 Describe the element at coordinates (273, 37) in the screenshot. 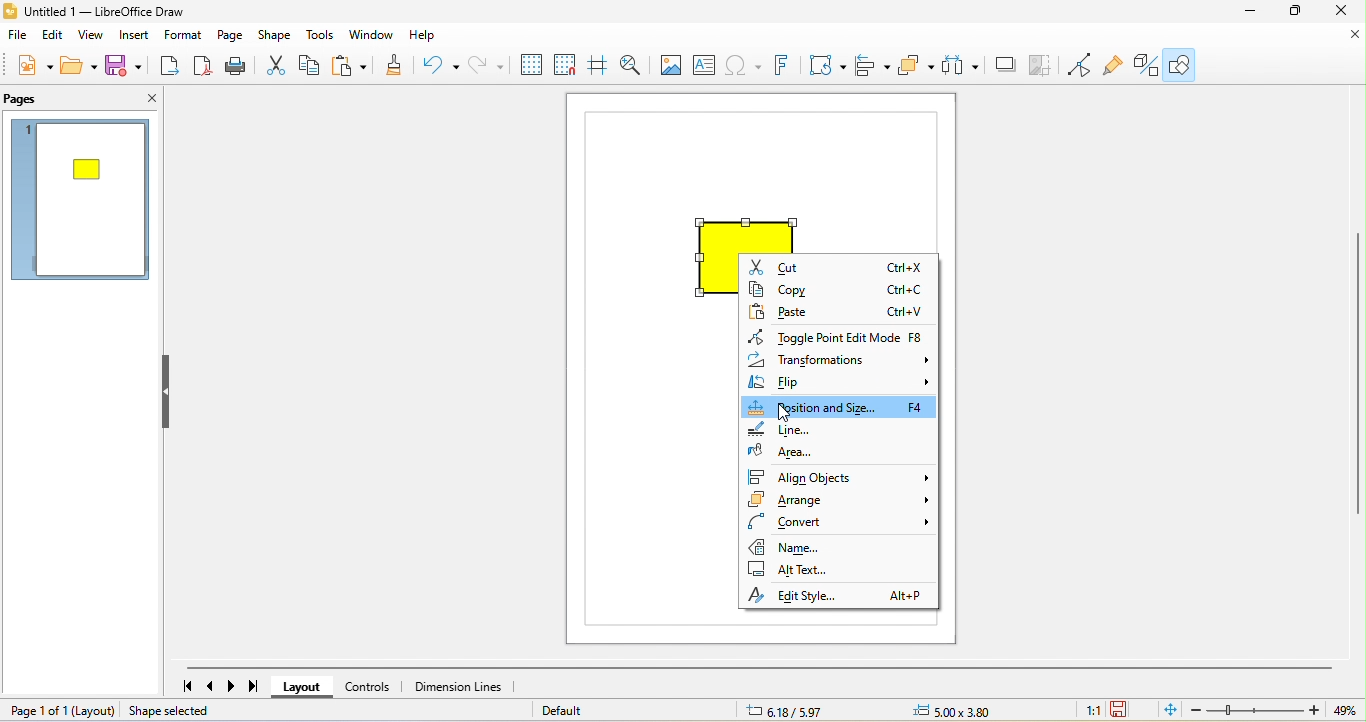

I see `shape` at that location.